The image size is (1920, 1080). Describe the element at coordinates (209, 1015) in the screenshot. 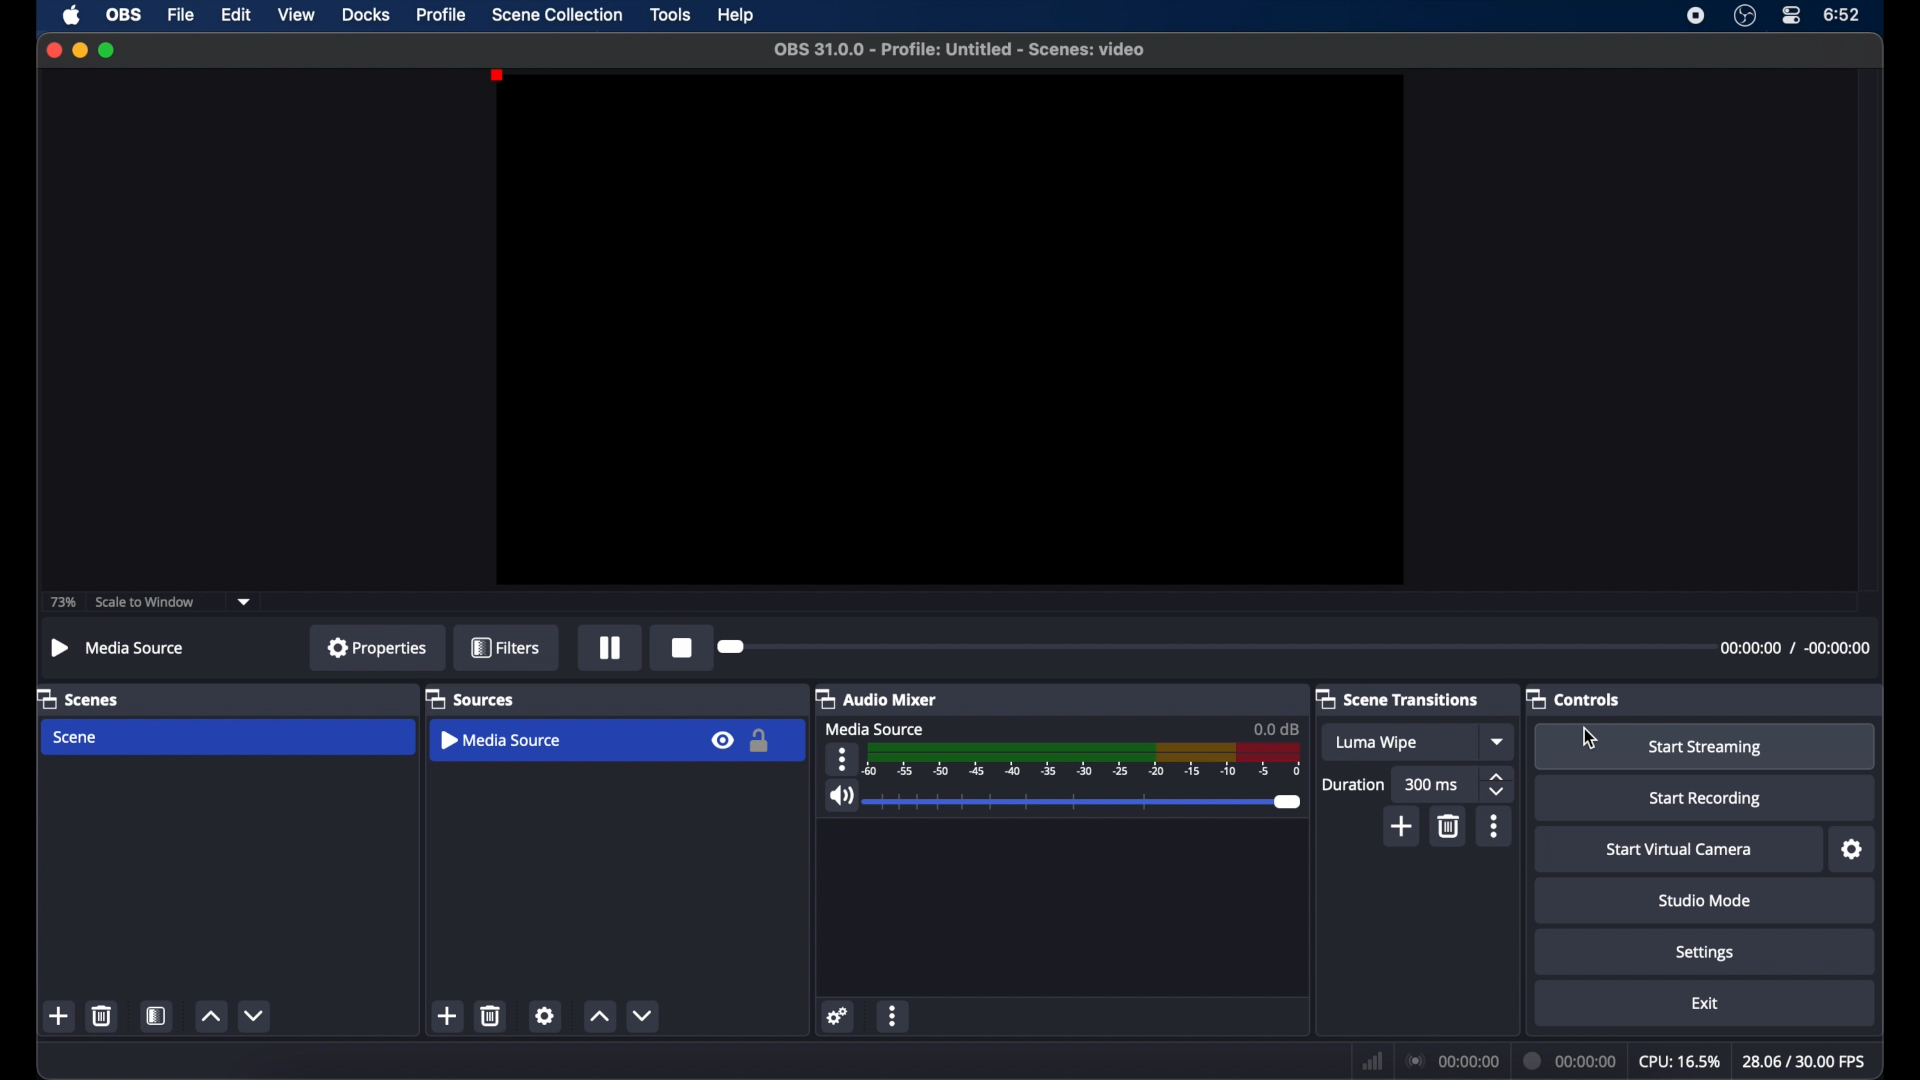

I see `increment` at that location.